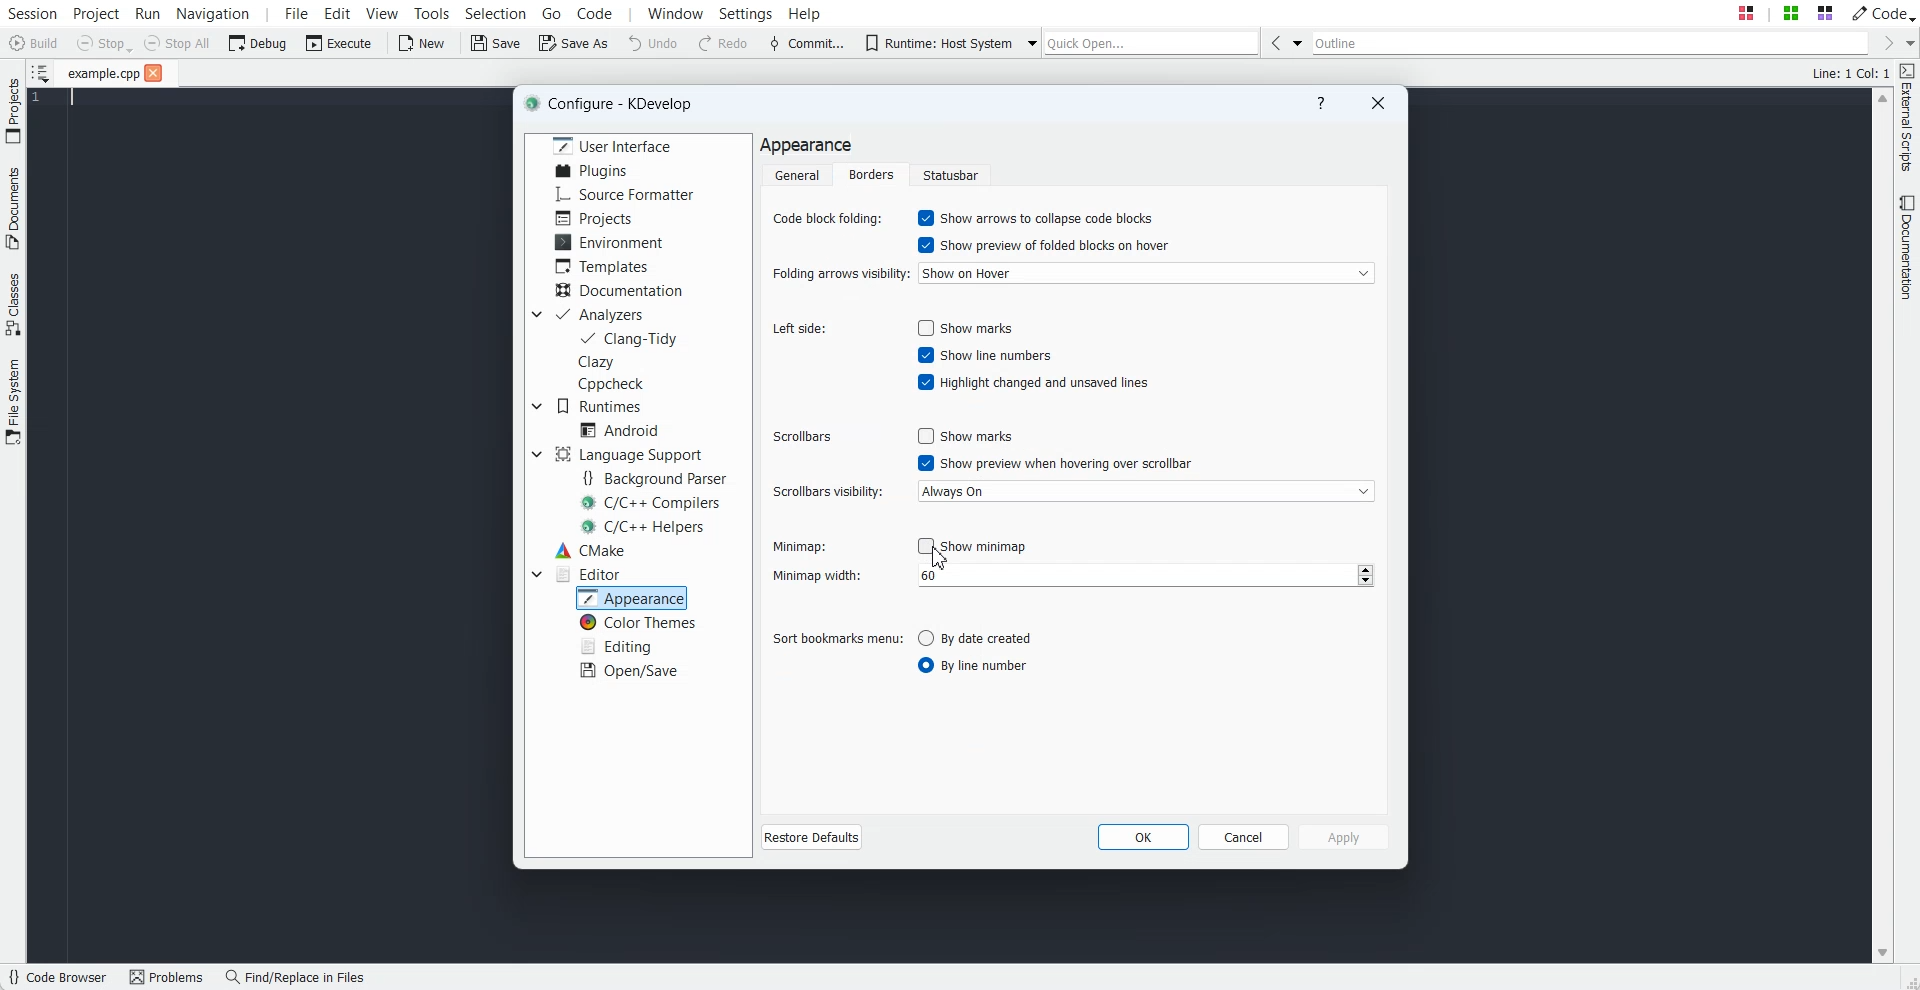 The height and width of the screenshot is (990, 1920). What do you see at coordinates (425, 43) in the screenshot?
I see `New` at bounding box center [425, 43].